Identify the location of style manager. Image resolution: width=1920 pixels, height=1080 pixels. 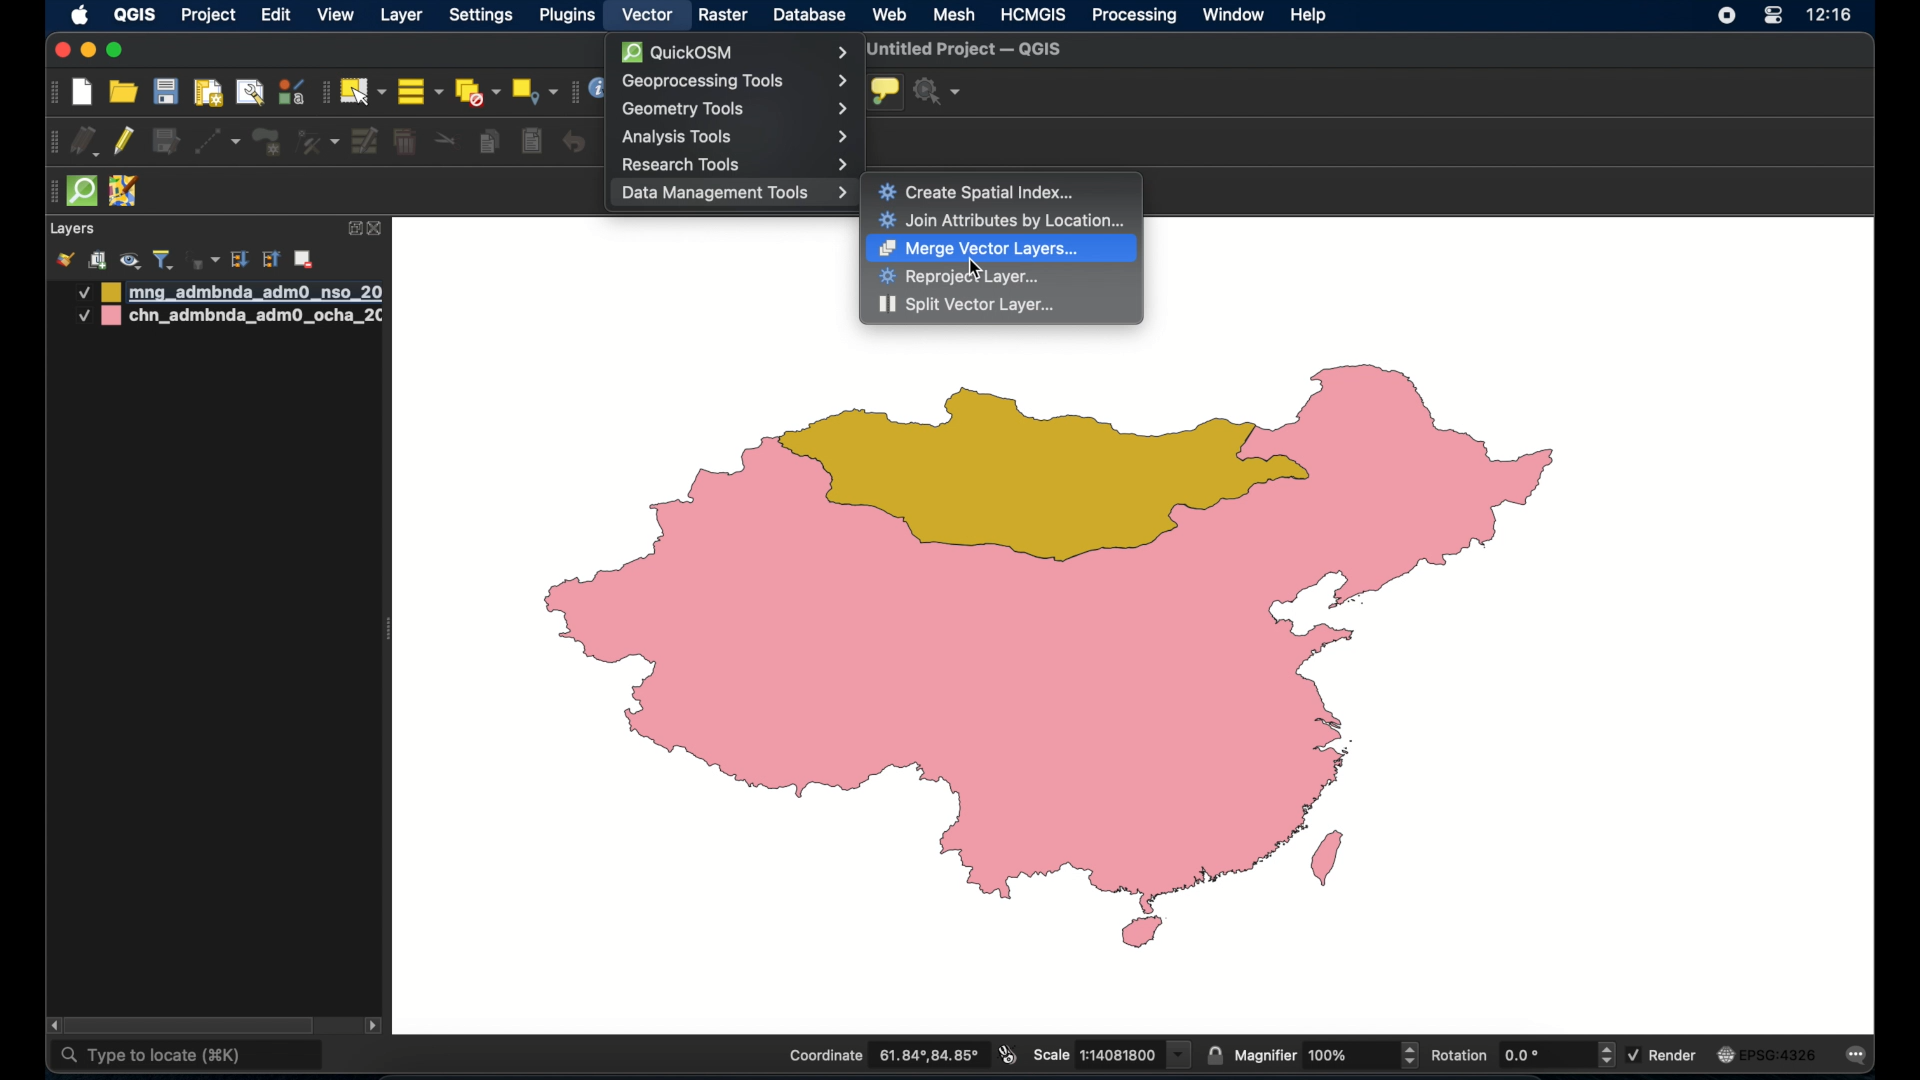
(290, 91).